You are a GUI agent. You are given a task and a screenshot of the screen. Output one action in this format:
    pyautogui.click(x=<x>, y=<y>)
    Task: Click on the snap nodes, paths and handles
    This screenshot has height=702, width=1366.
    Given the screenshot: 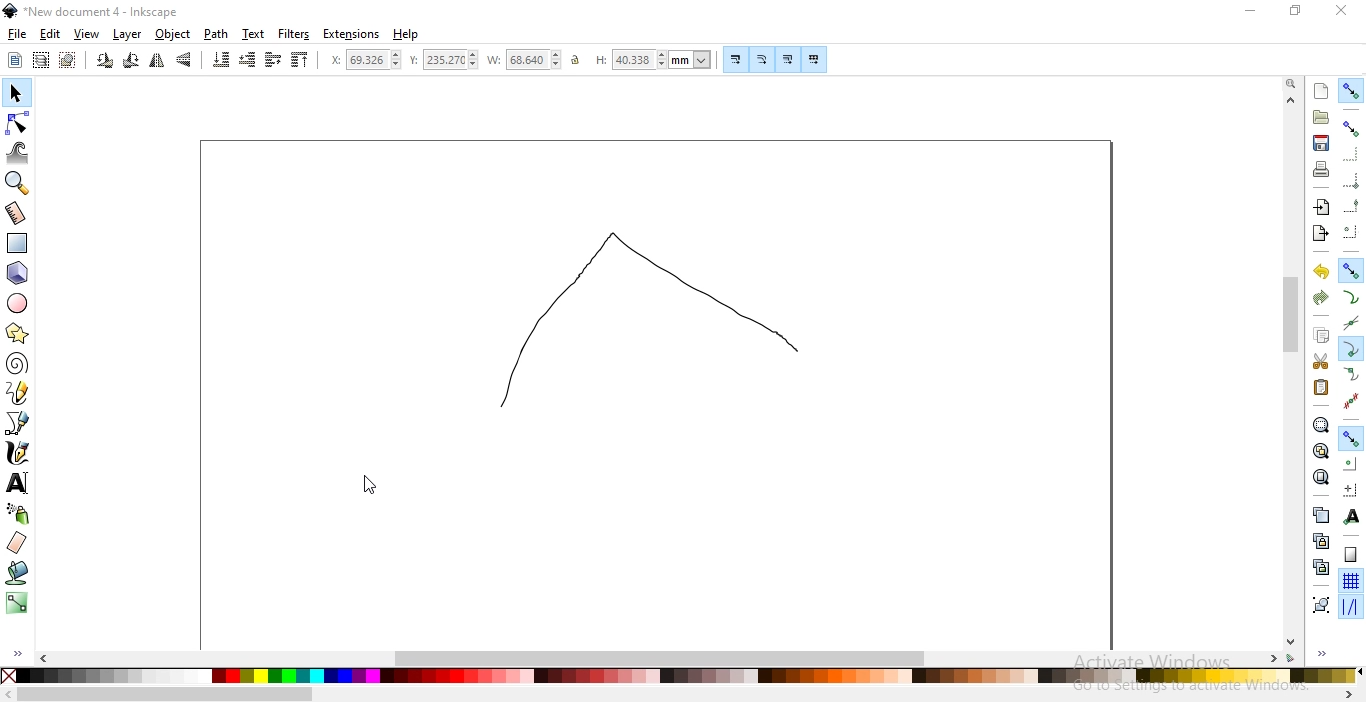 What is the action you would take?
    pyautogui.click(x=1349, y=269)
    